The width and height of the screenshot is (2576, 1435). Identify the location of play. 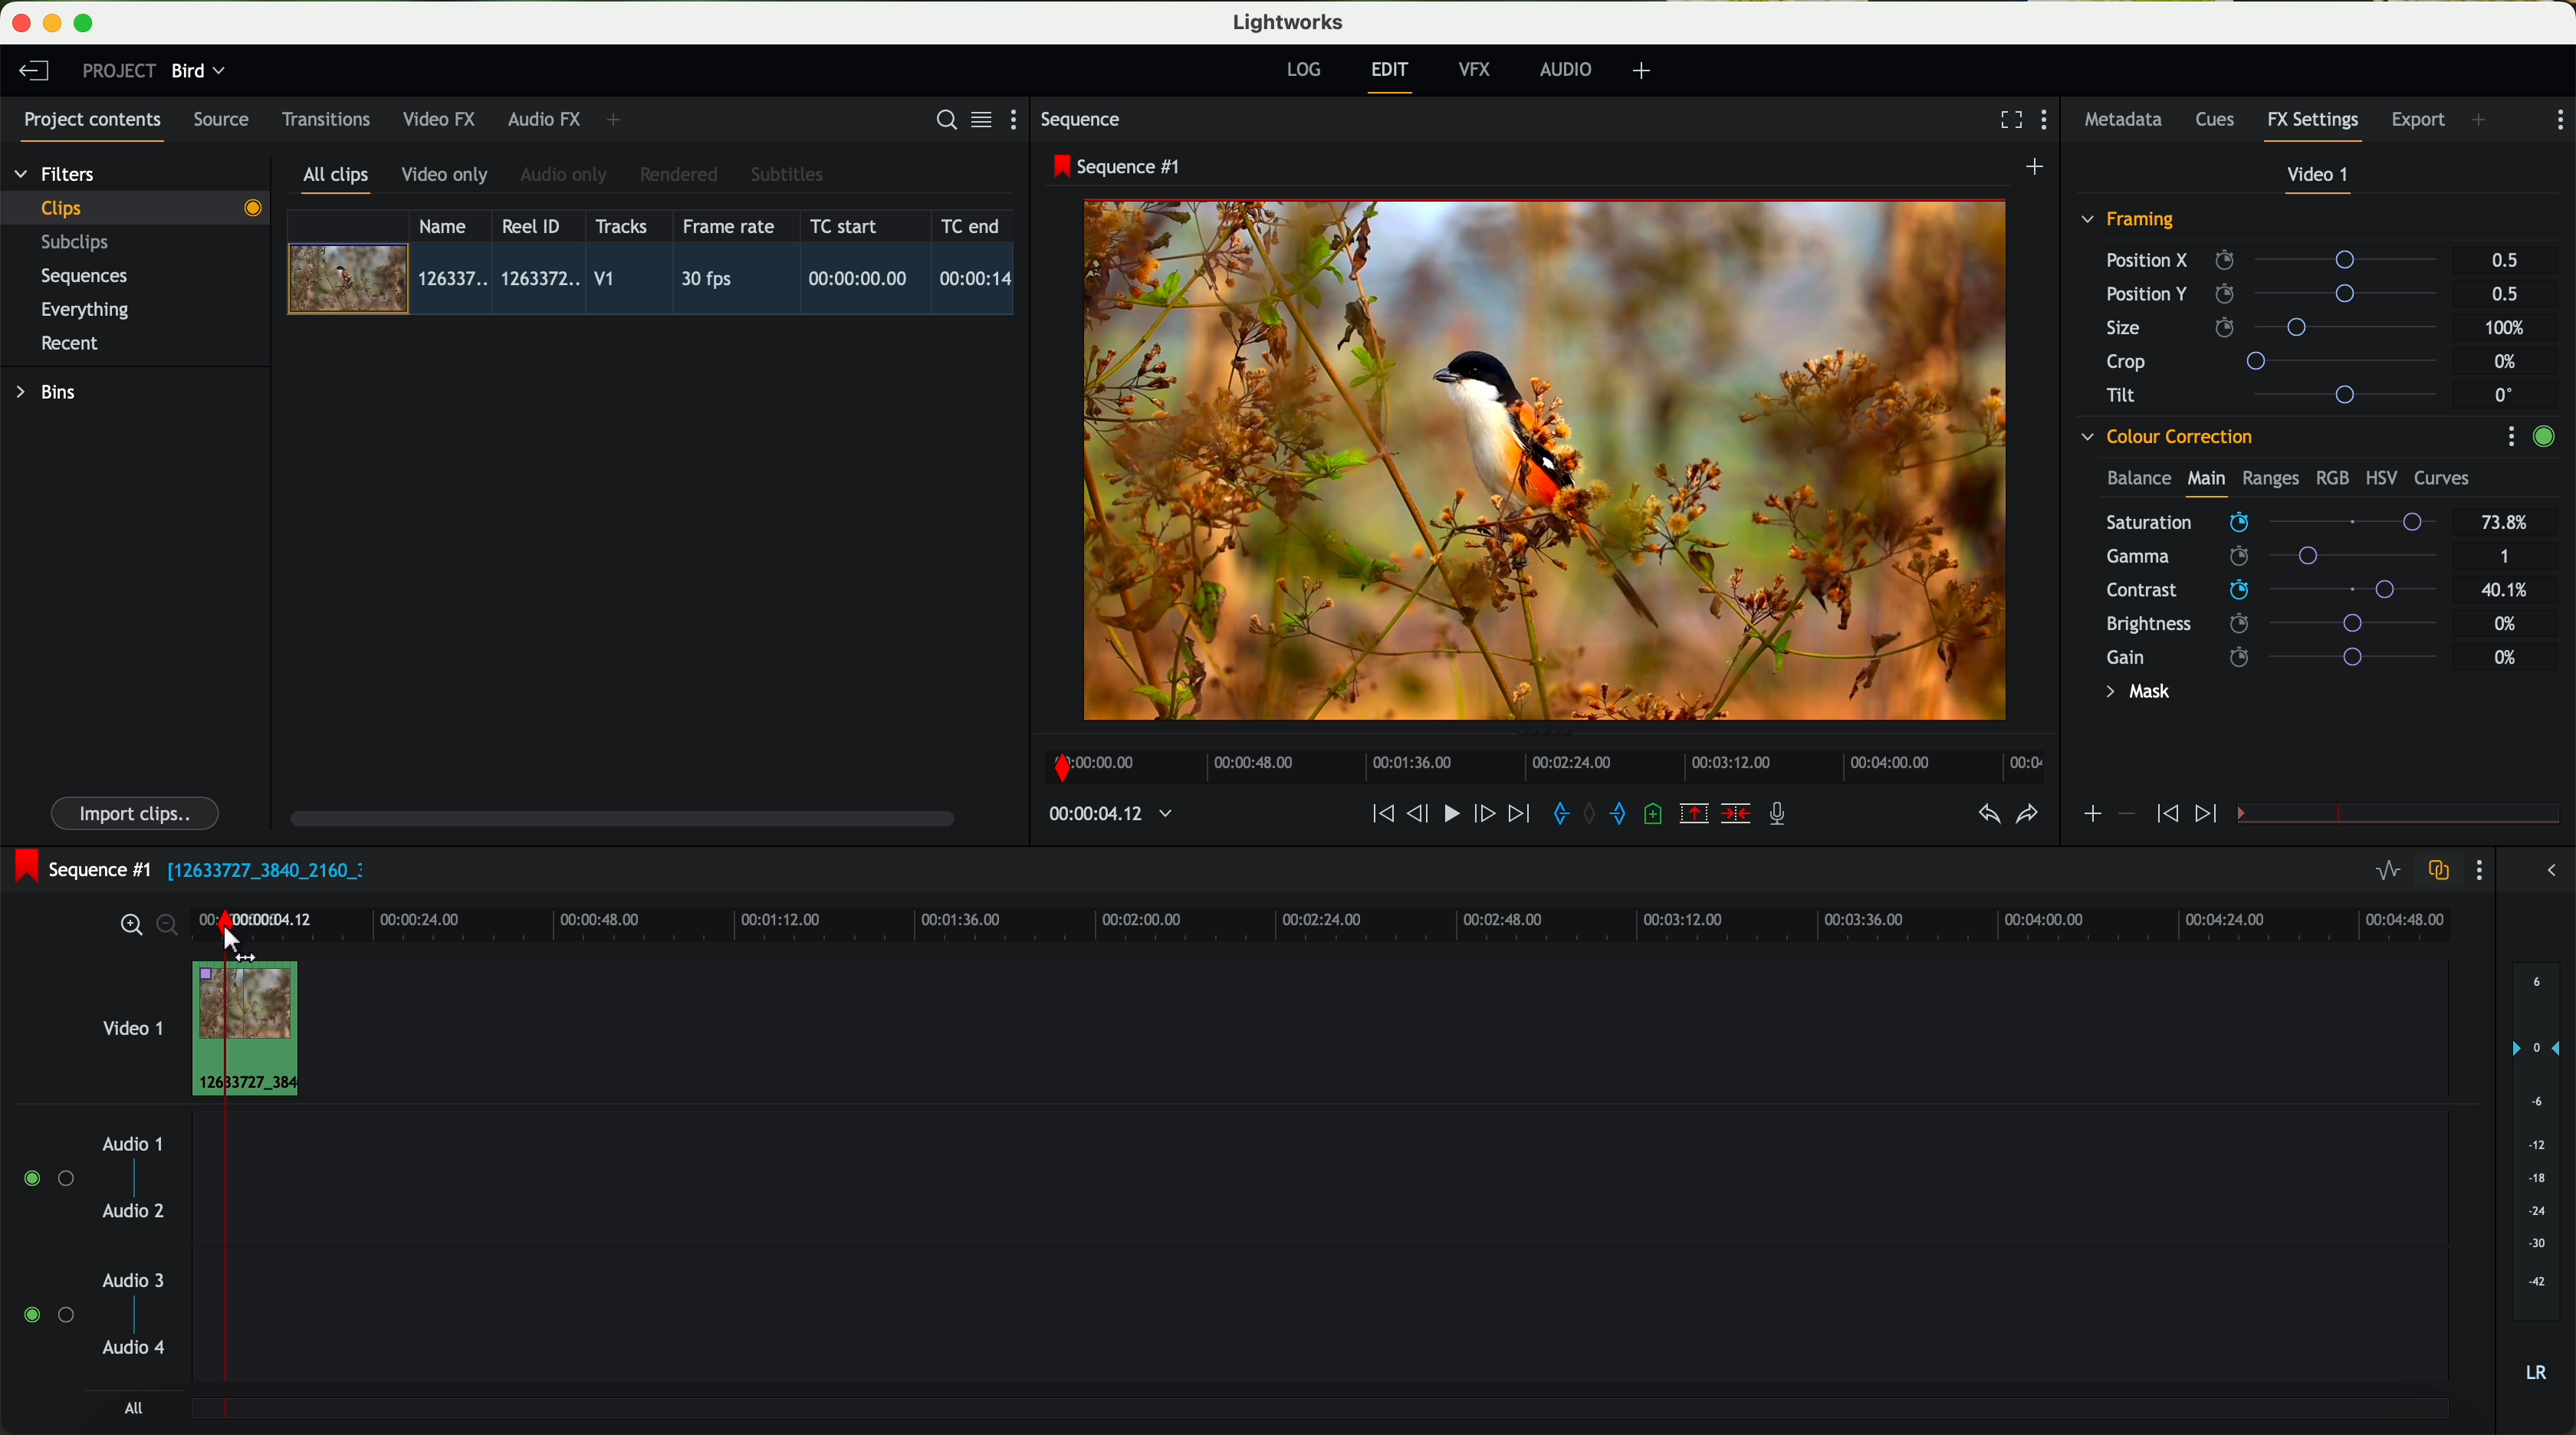
(1450, 812).